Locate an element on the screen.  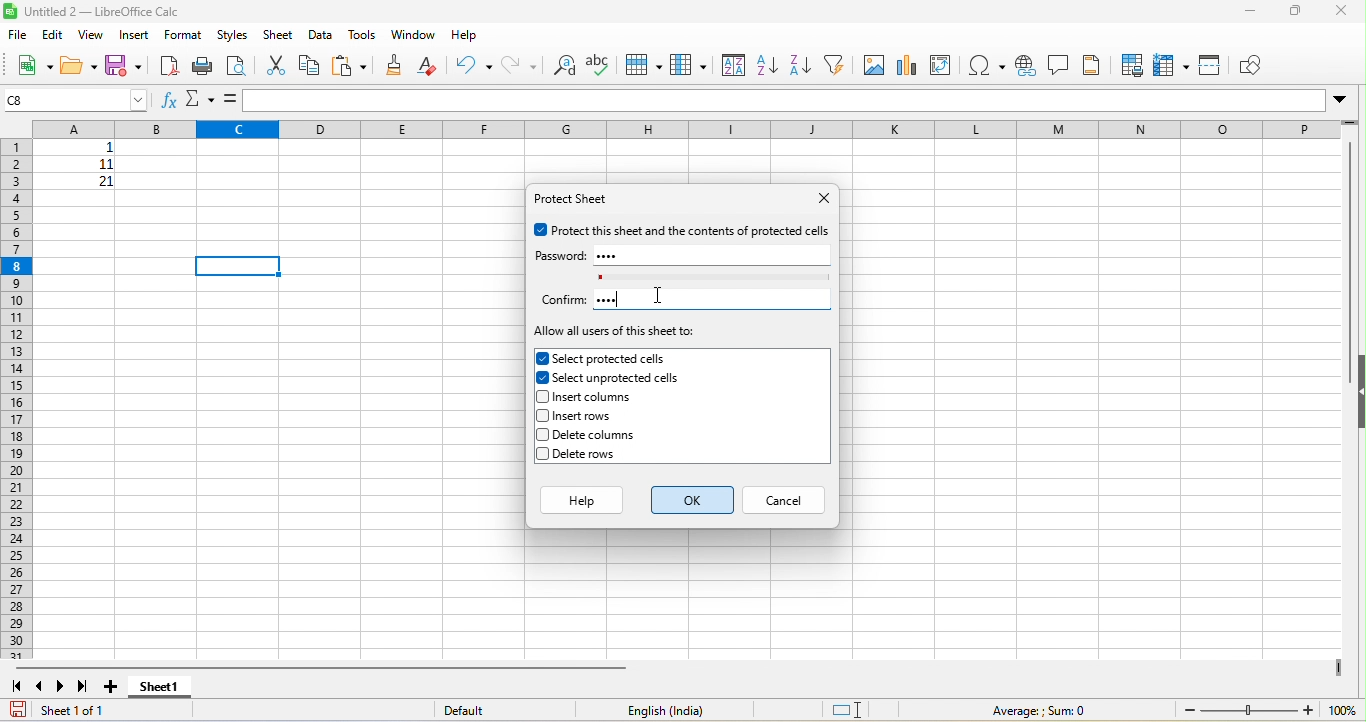
zoom is located at coordinates (1270, 711).